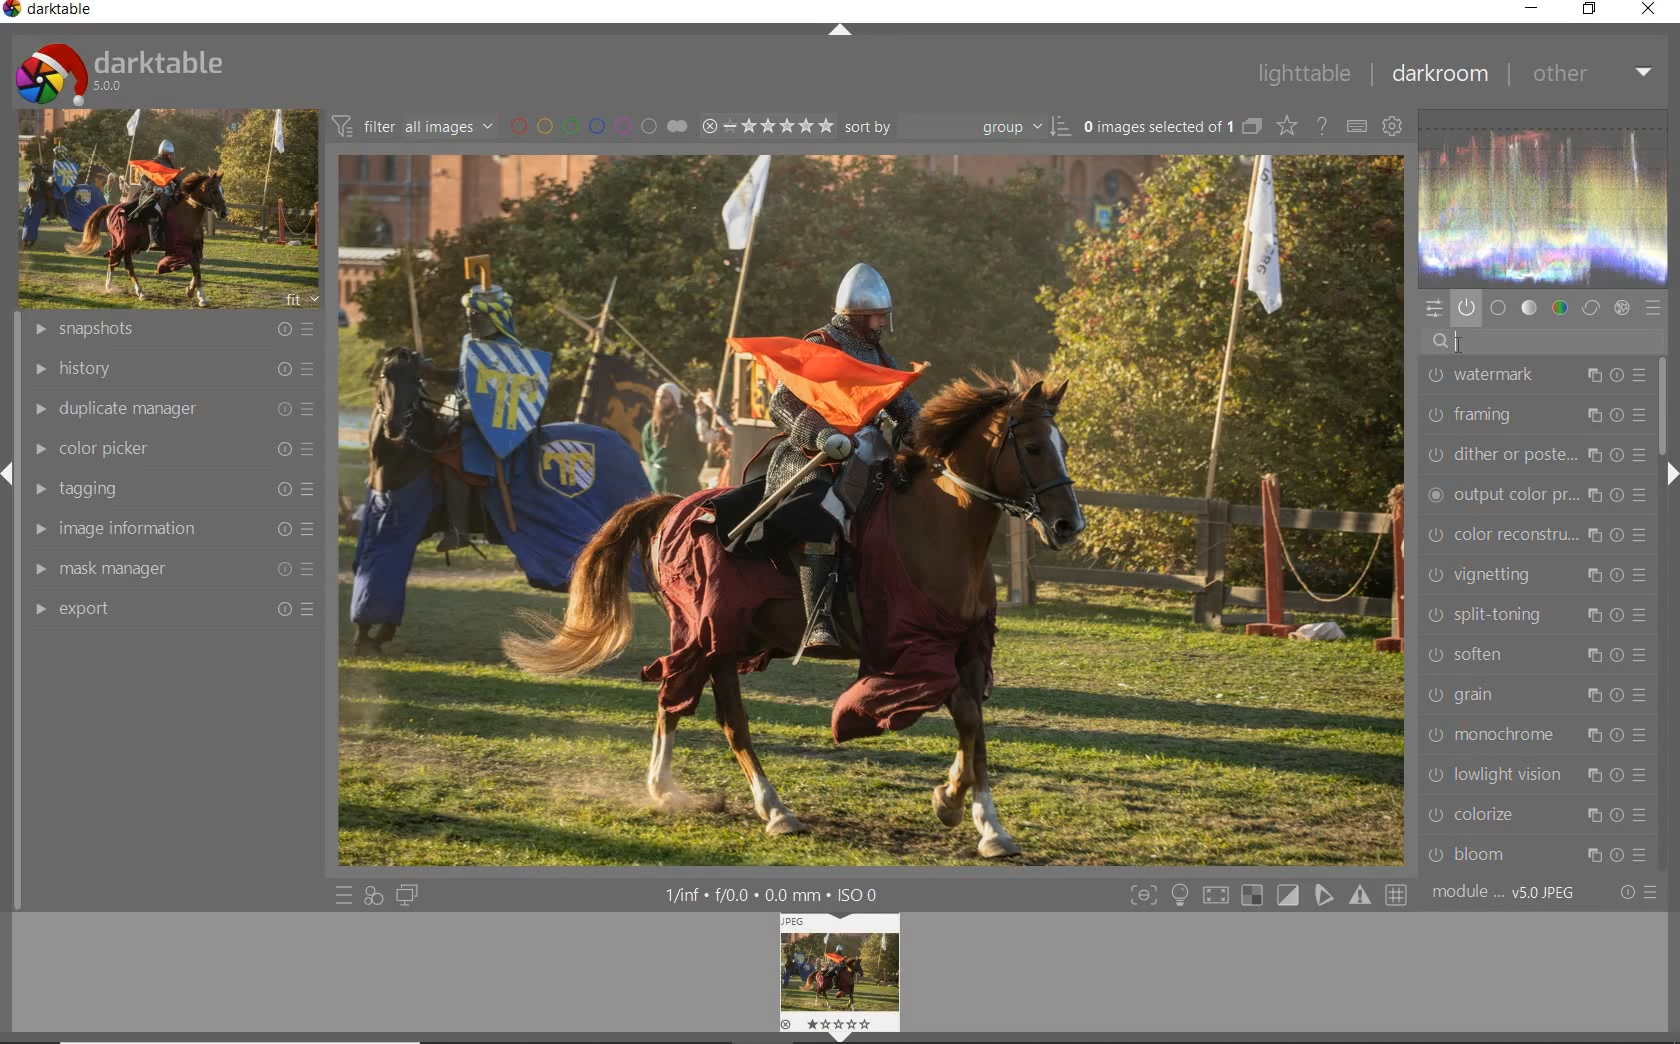 The image size is (1680, 1044). I want to click on color reconstruction, so click(1536, 535).